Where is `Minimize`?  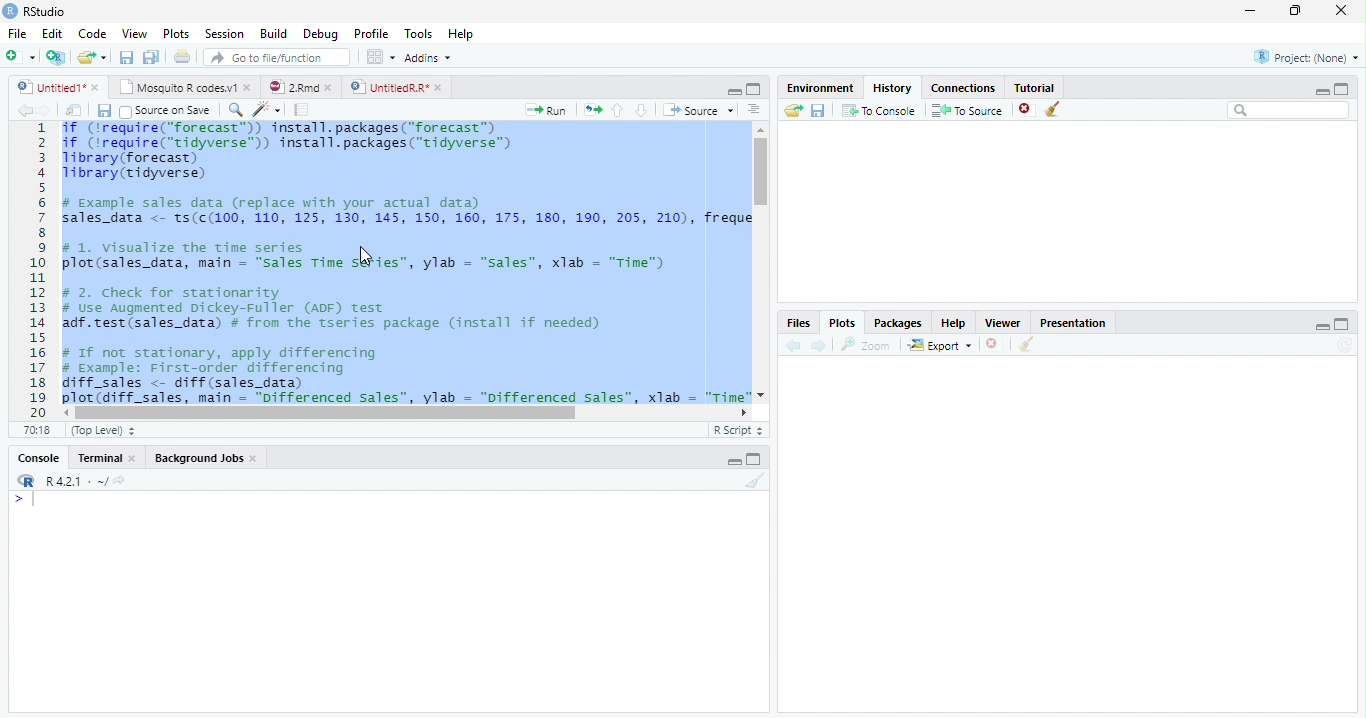
Minimize is located at coordinates (731, 460).